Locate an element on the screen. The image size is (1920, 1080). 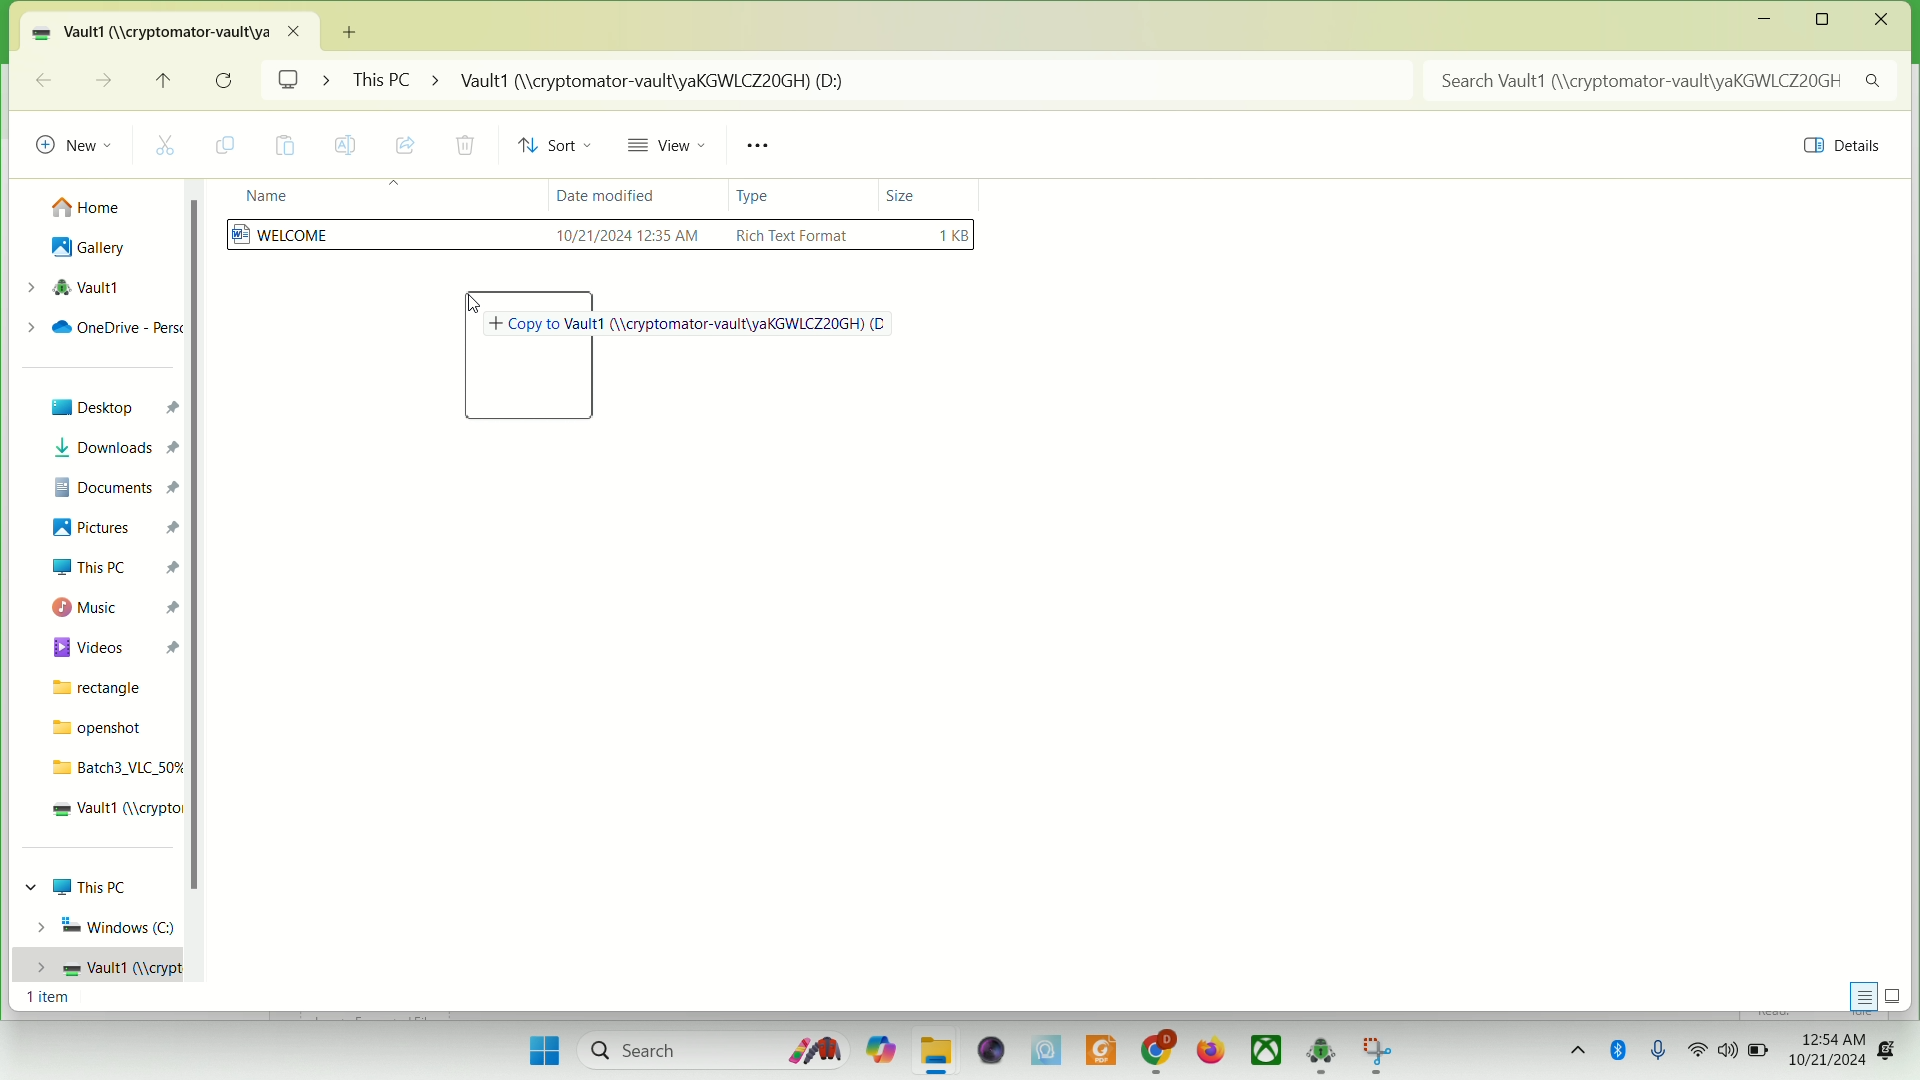
vault1 is located at coordinates (71, 287).